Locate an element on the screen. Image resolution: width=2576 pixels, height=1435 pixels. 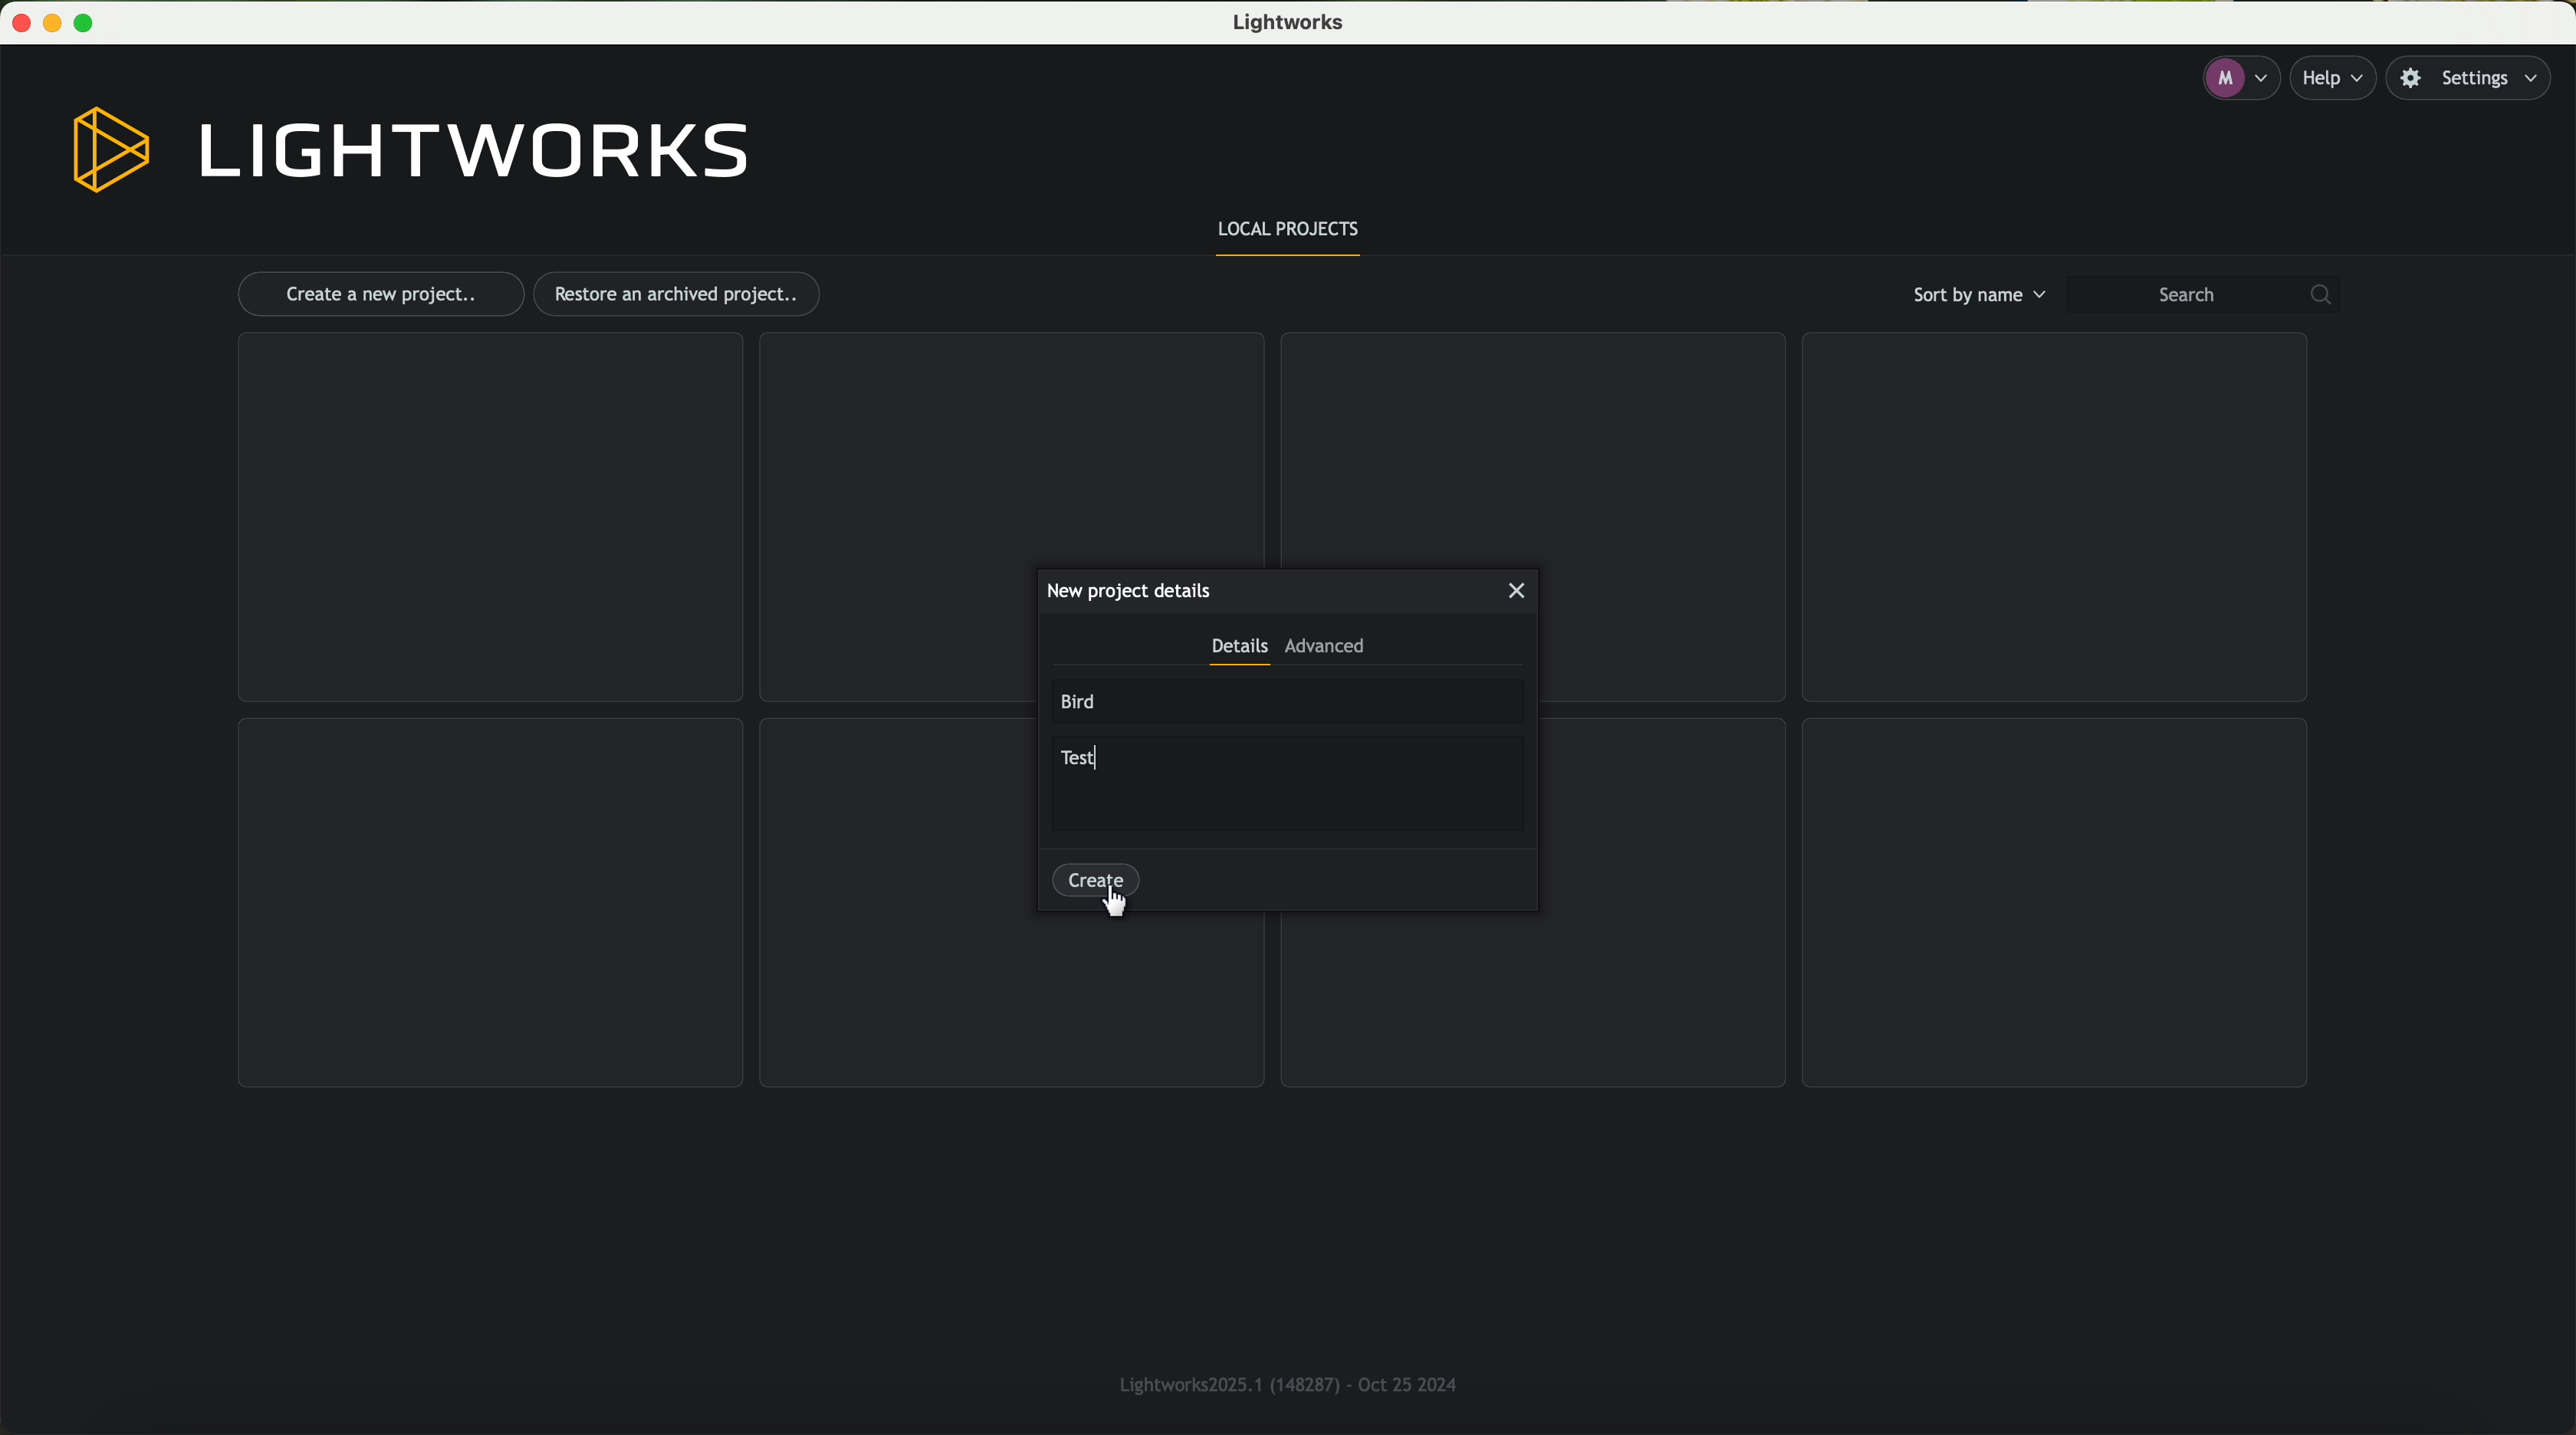
local projects is located at coordinates (1291, 234).